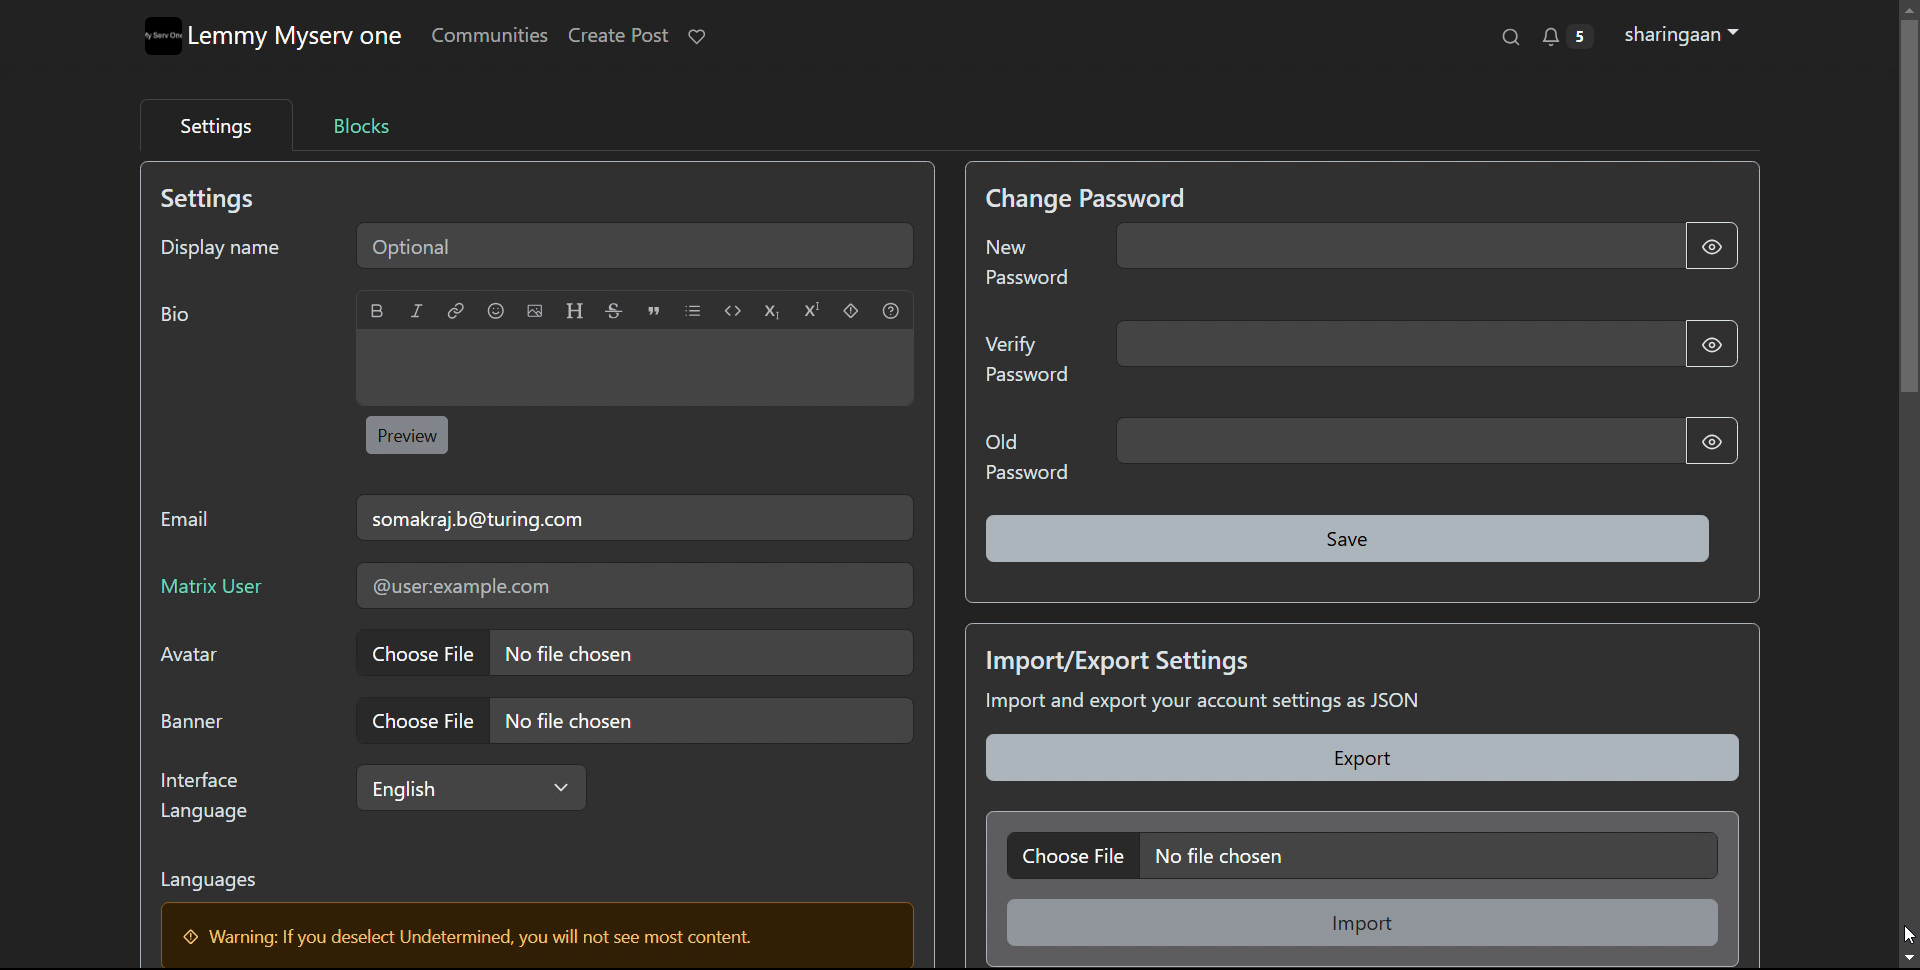 The image size is (1920, 970). I want to click on save, so click(1347, 538).